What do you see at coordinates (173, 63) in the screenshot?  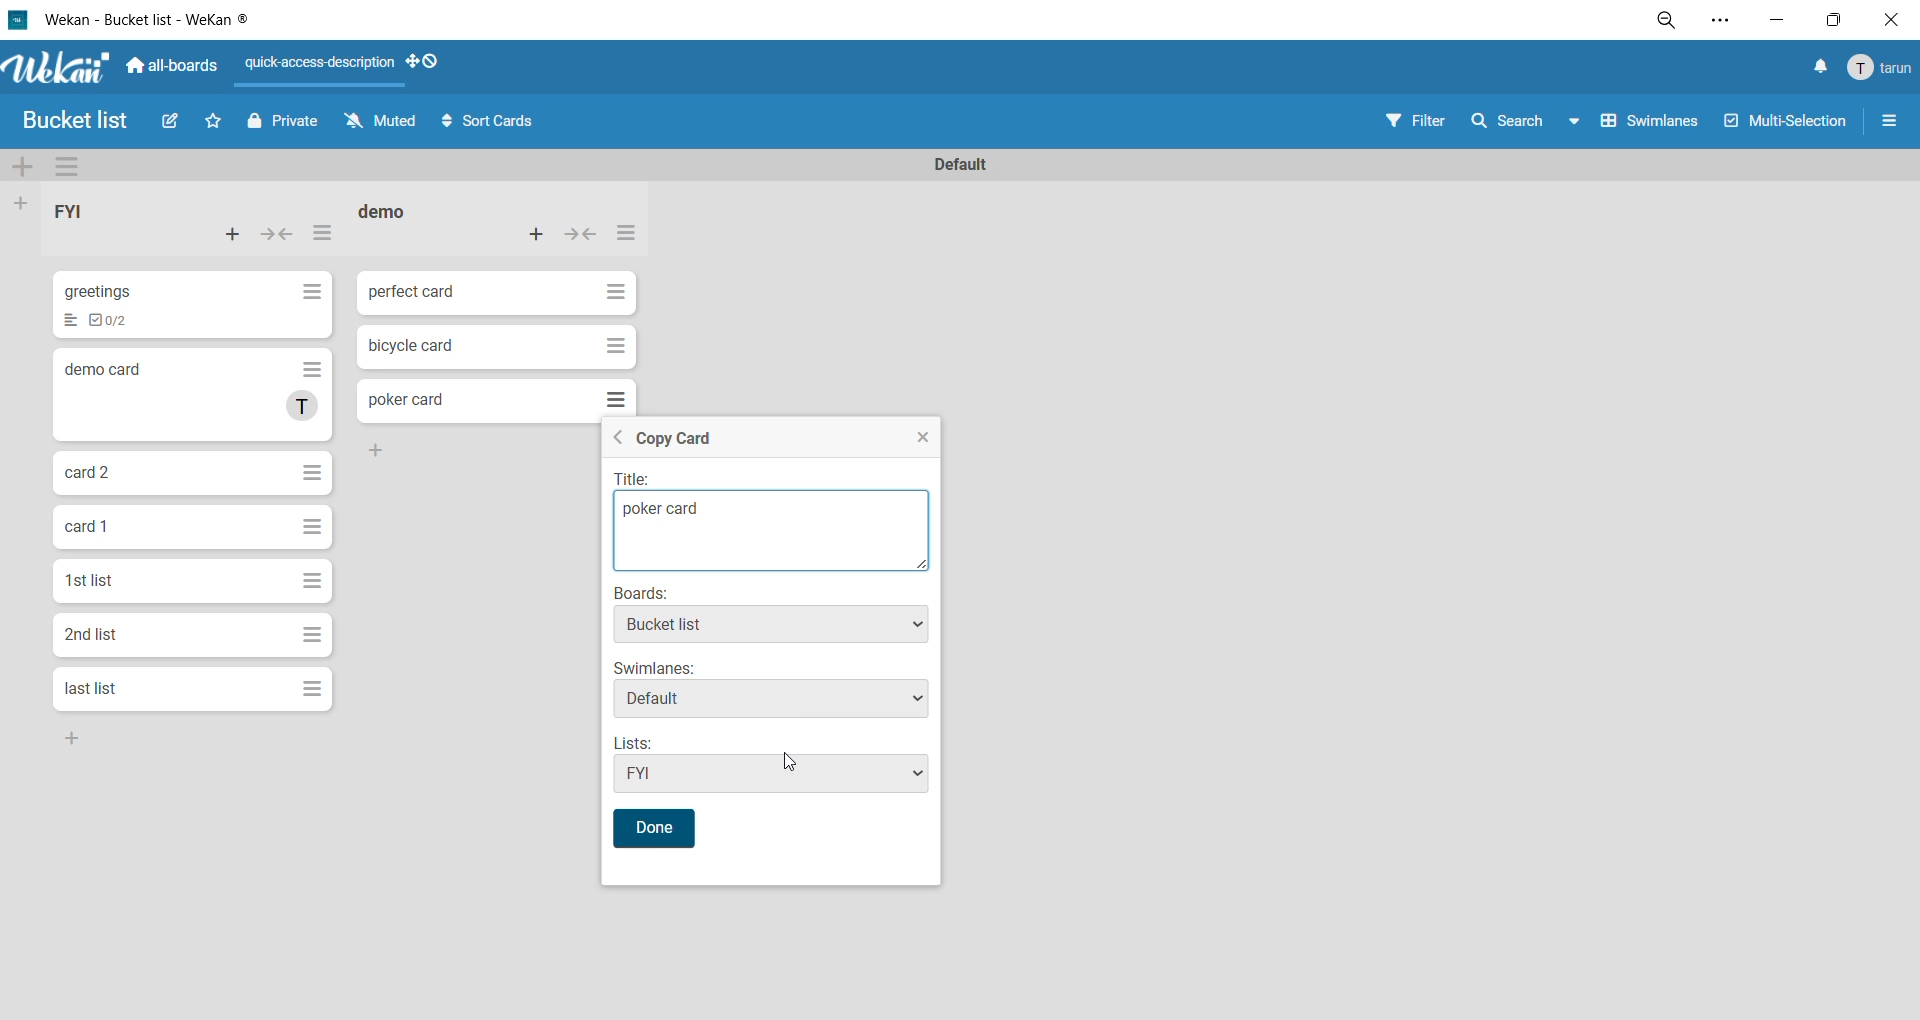 I see `all boards` at bounding box center [173, 63].